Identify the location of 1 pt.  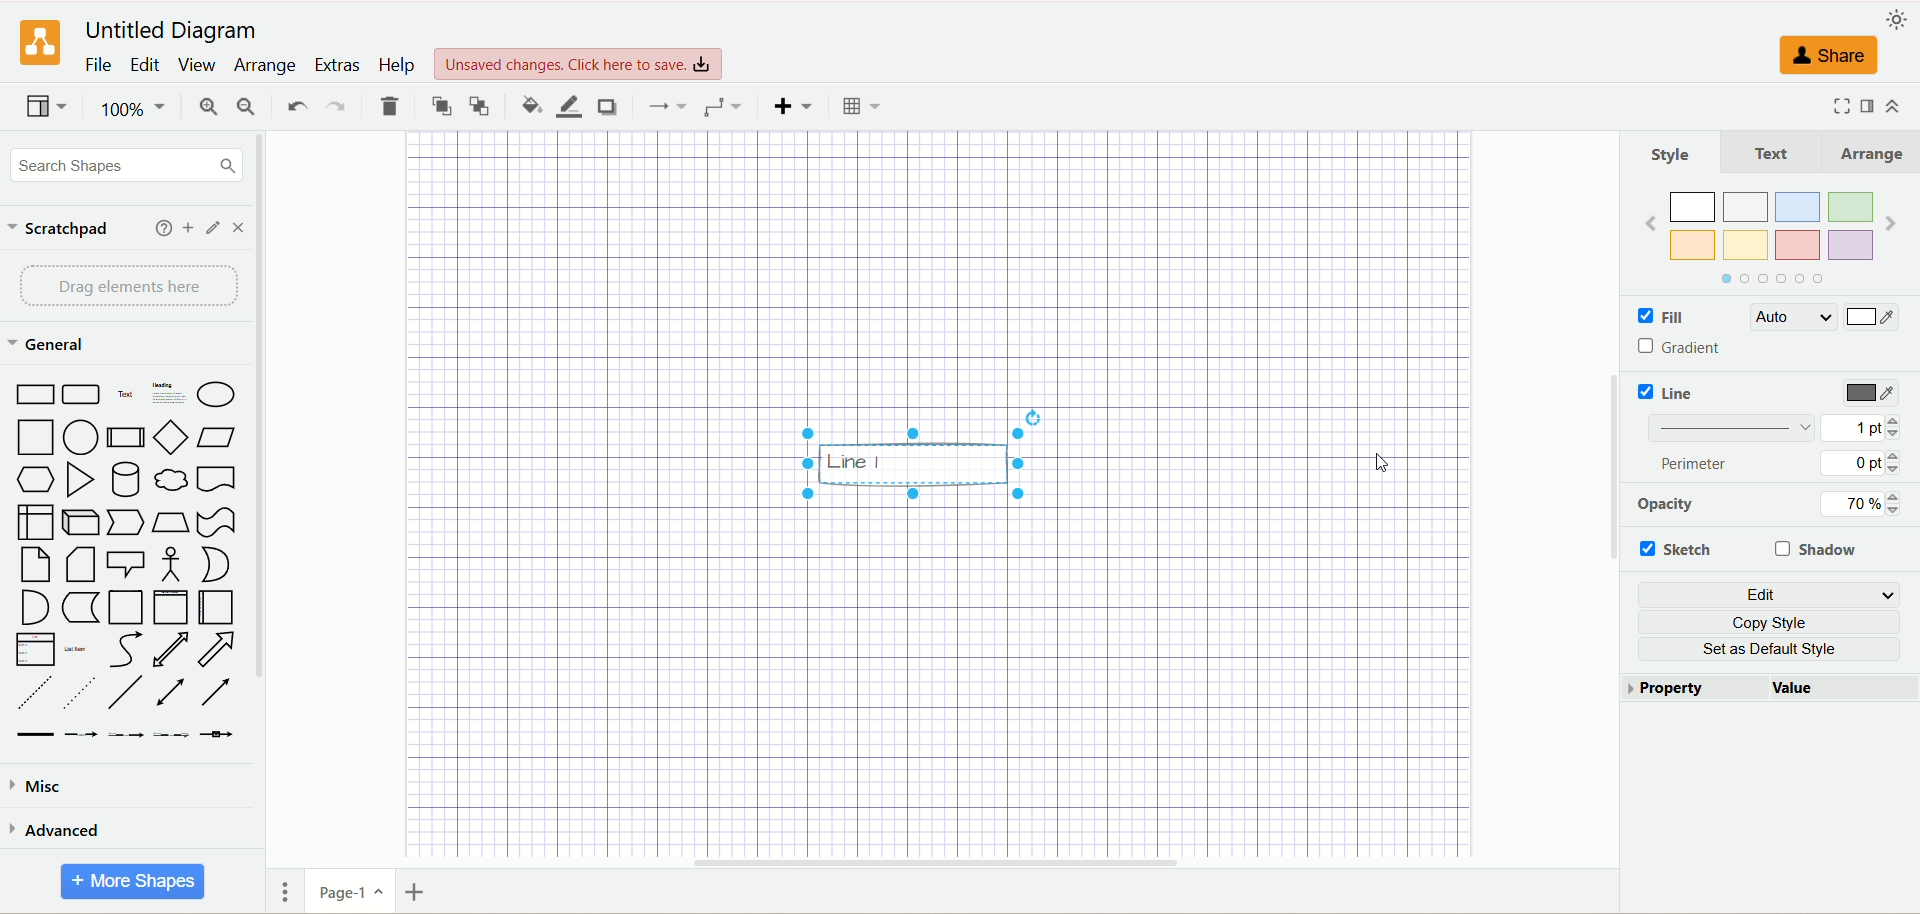
(1861, 427).